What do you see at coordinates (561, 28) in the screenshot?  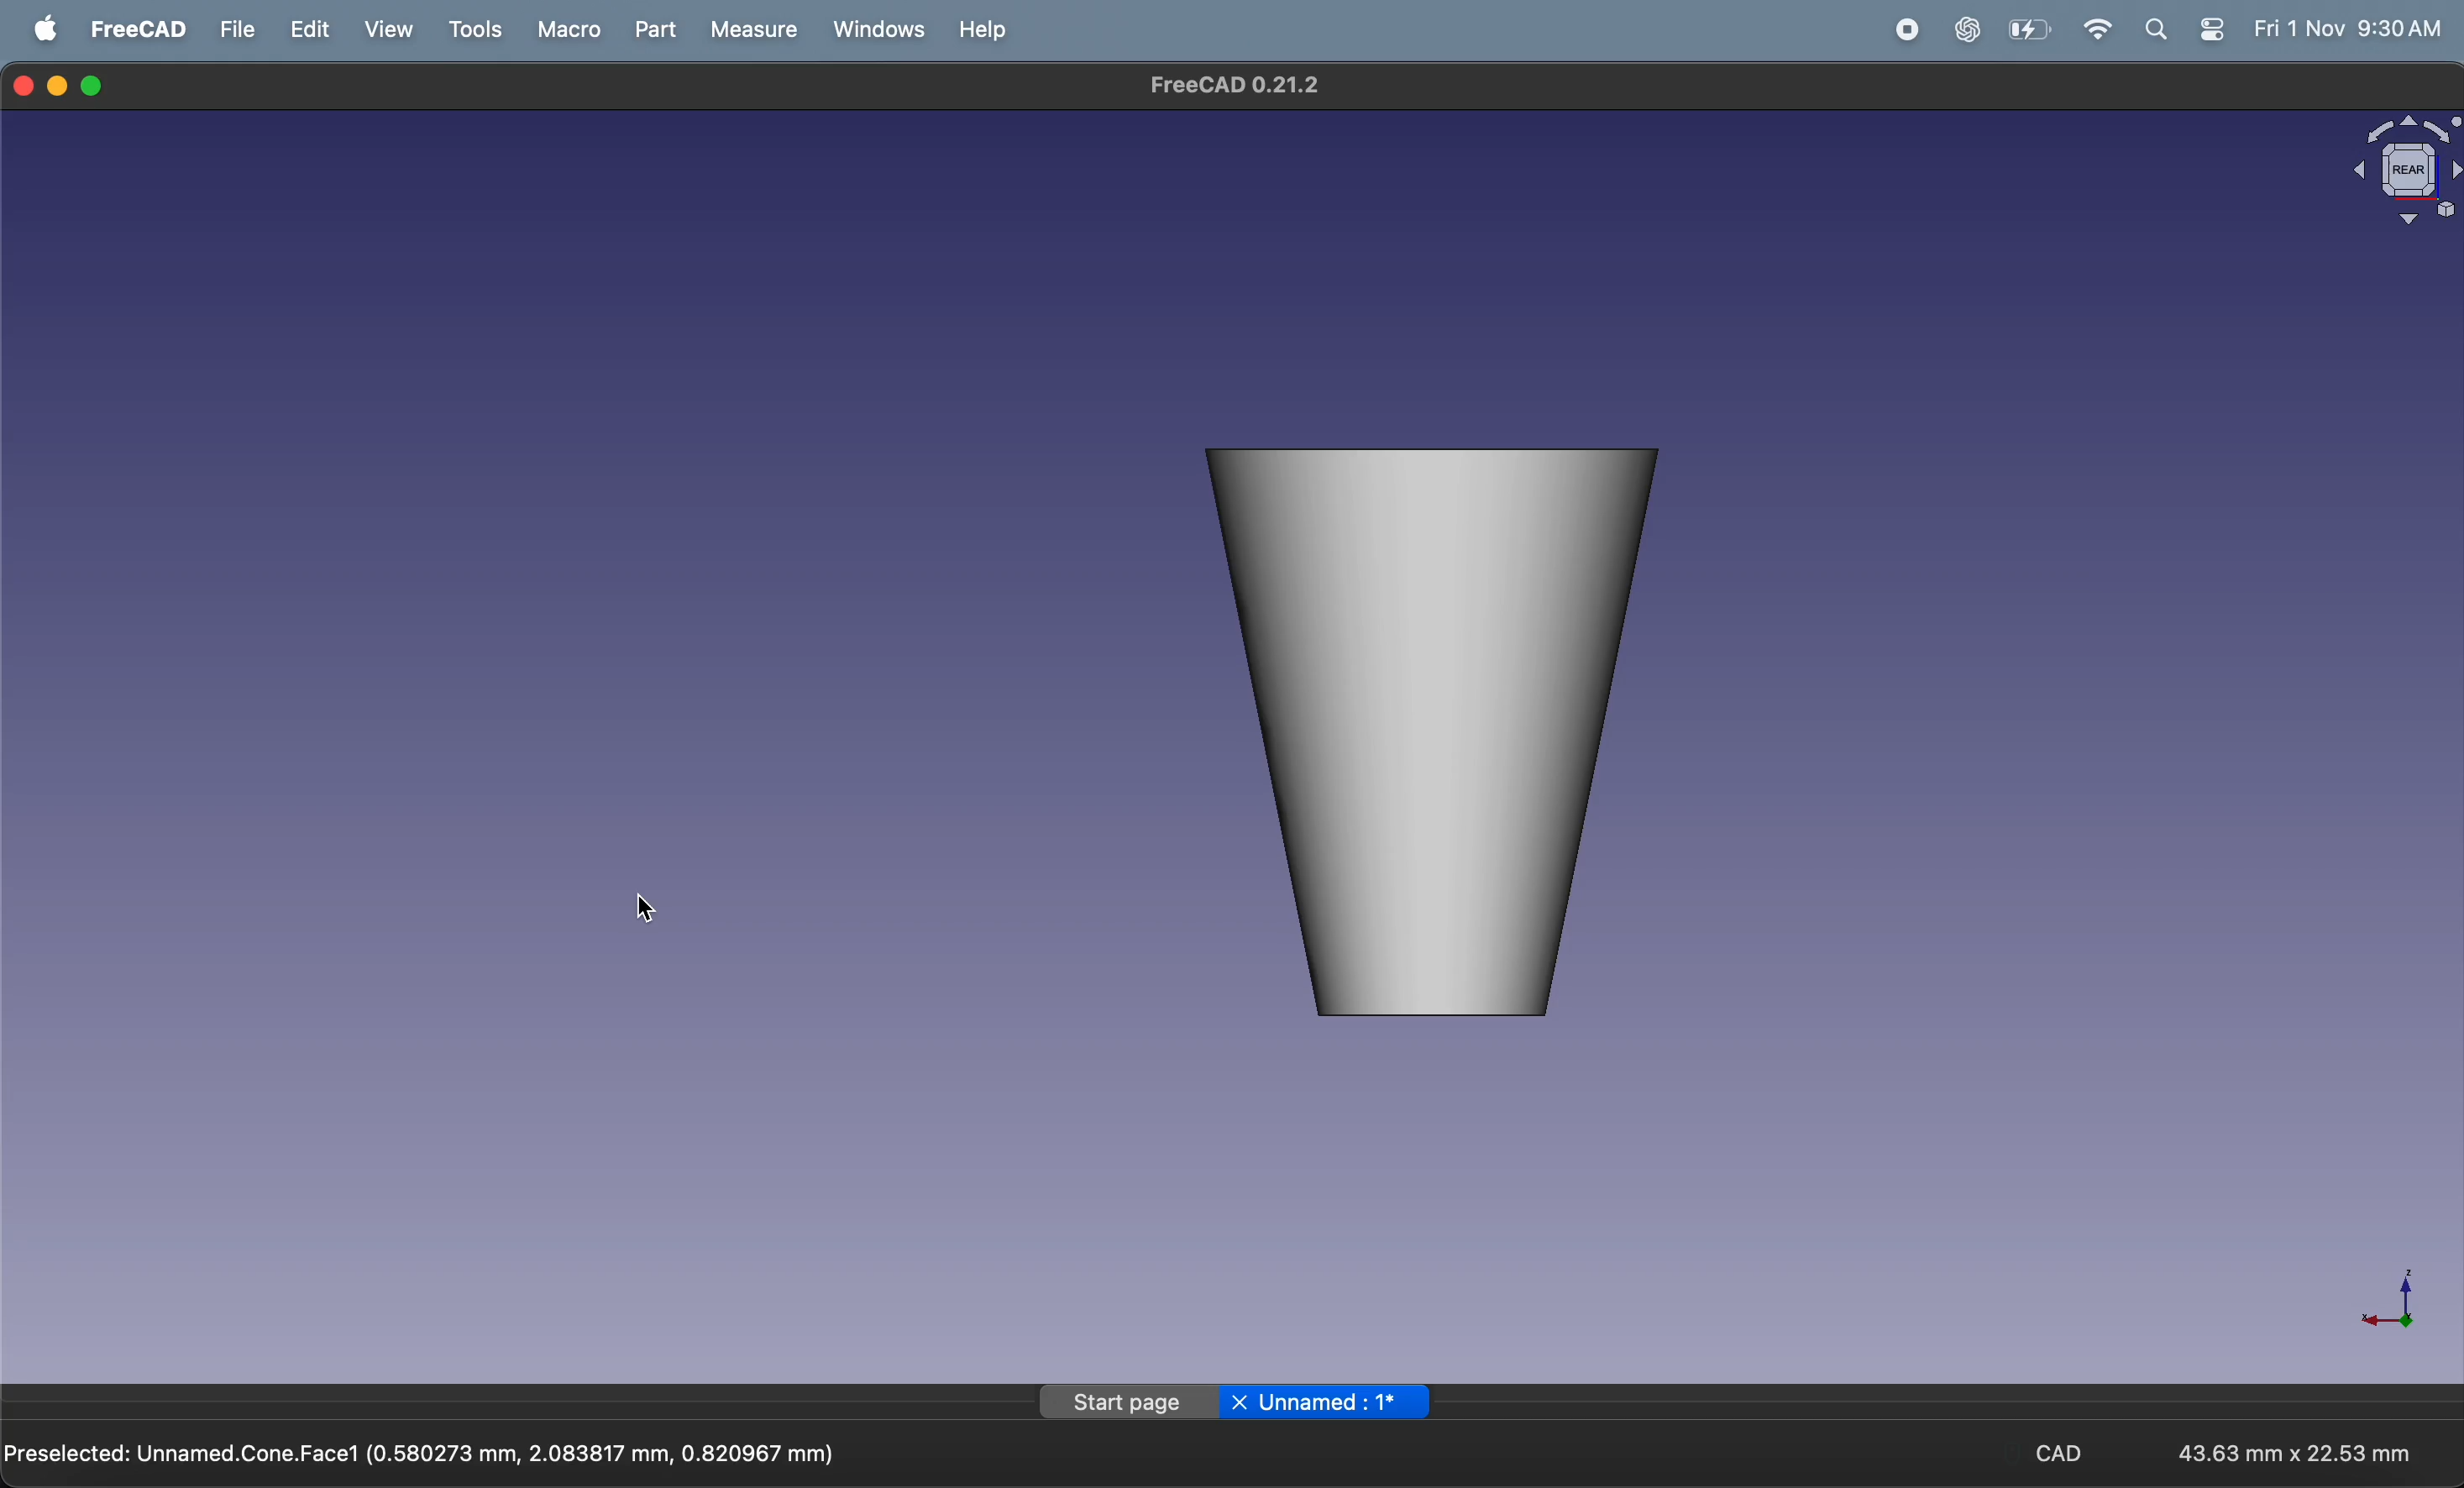 I see `marco` at bounding box center [561, 28].